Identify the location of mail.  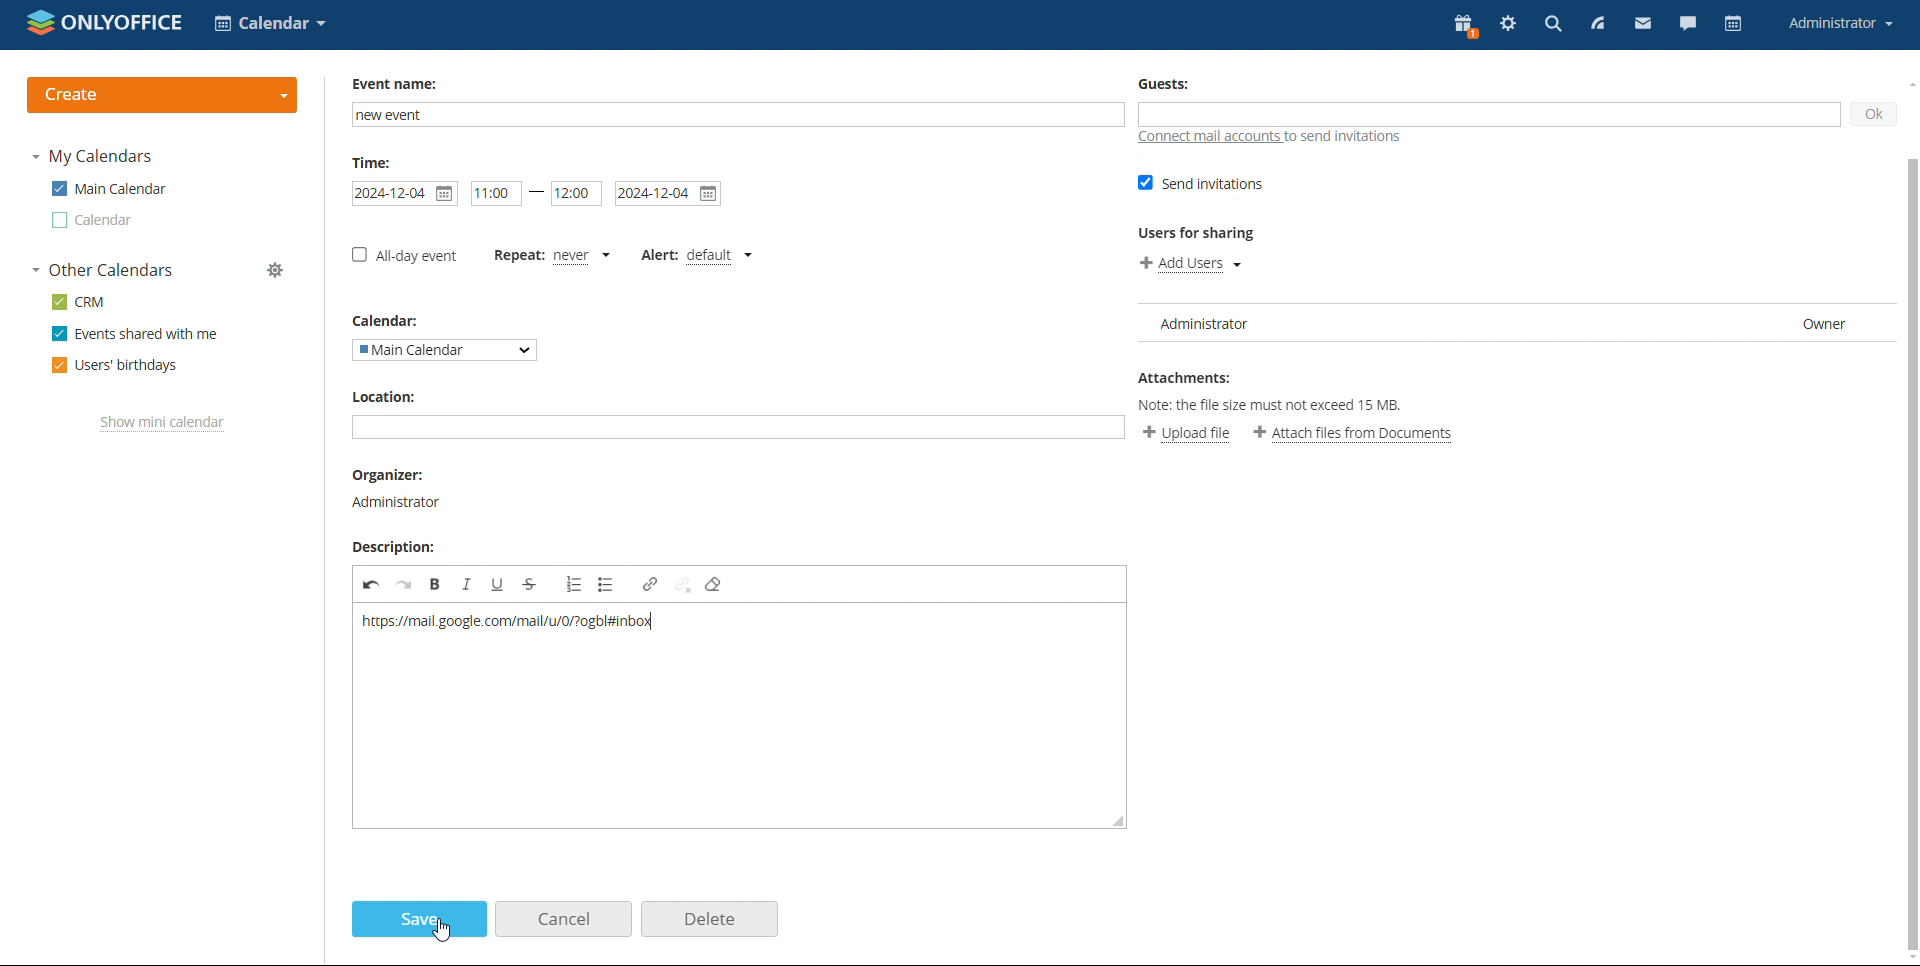
(1642, 26).